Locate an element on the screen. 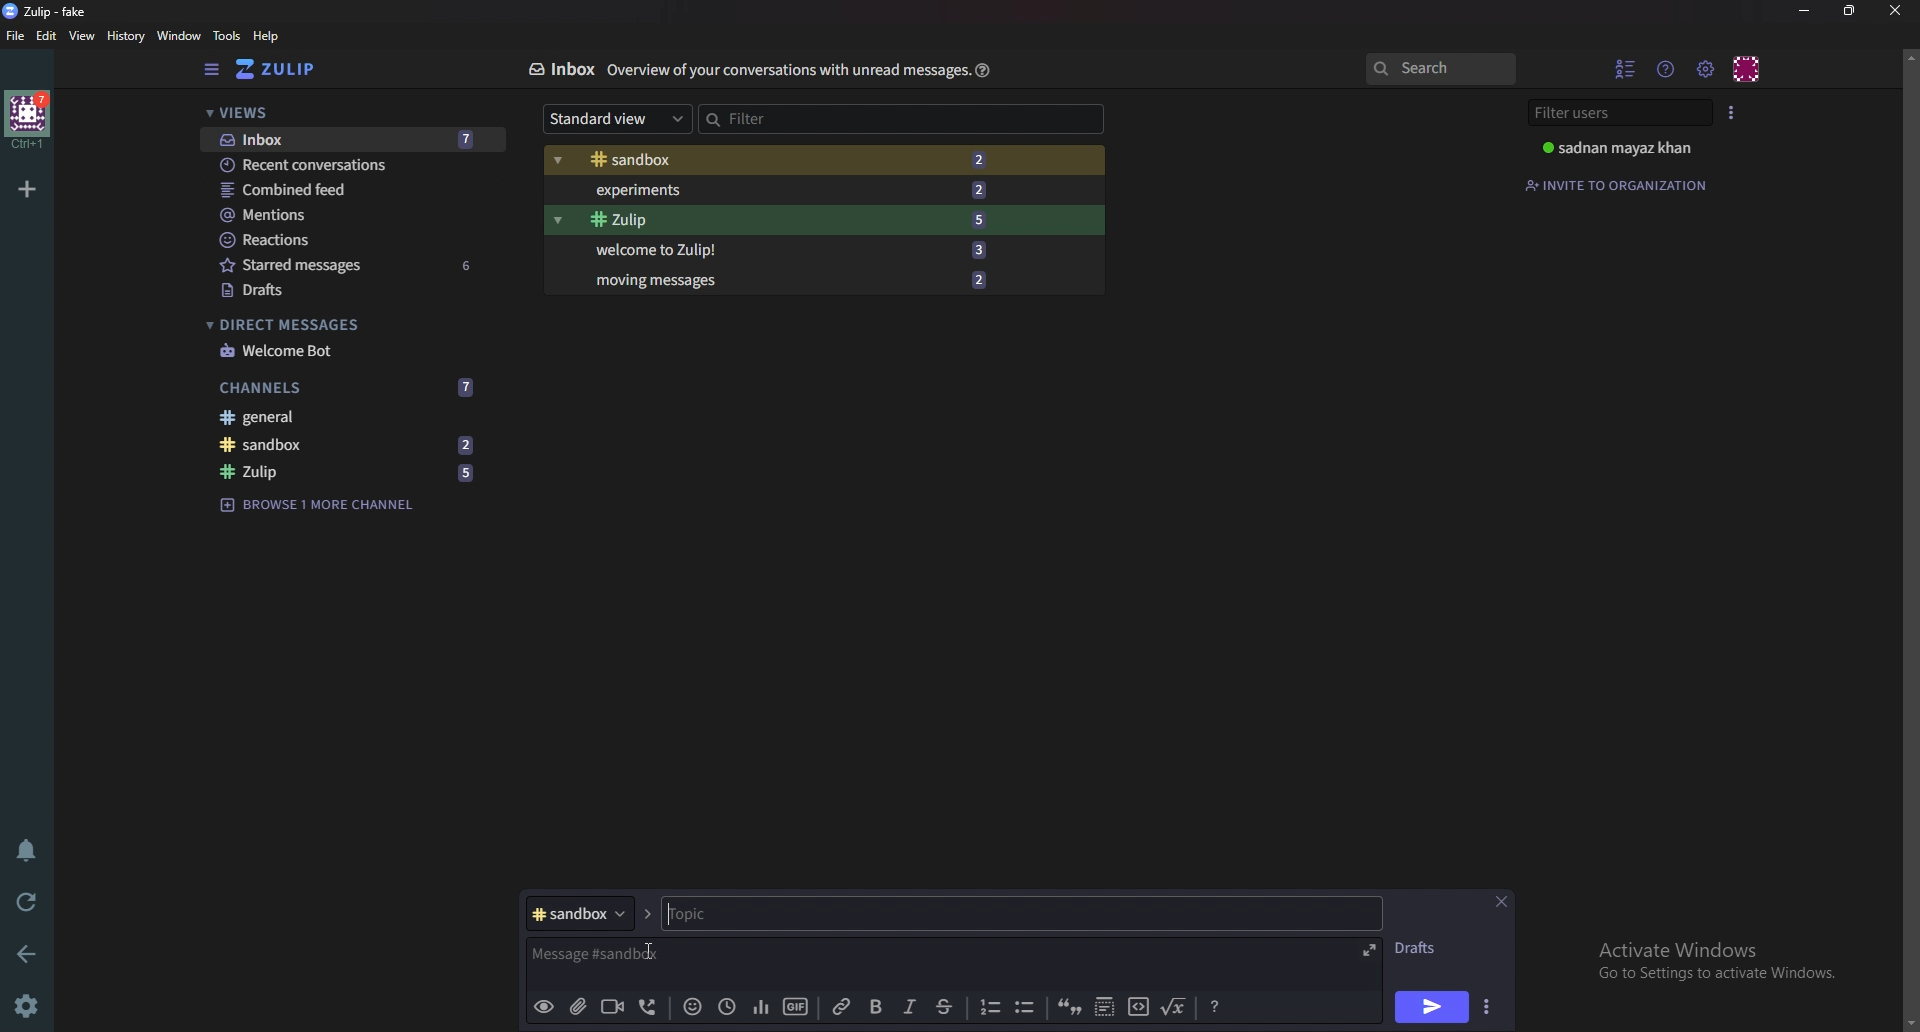  Browse channel is located at coordinates (318, 503).